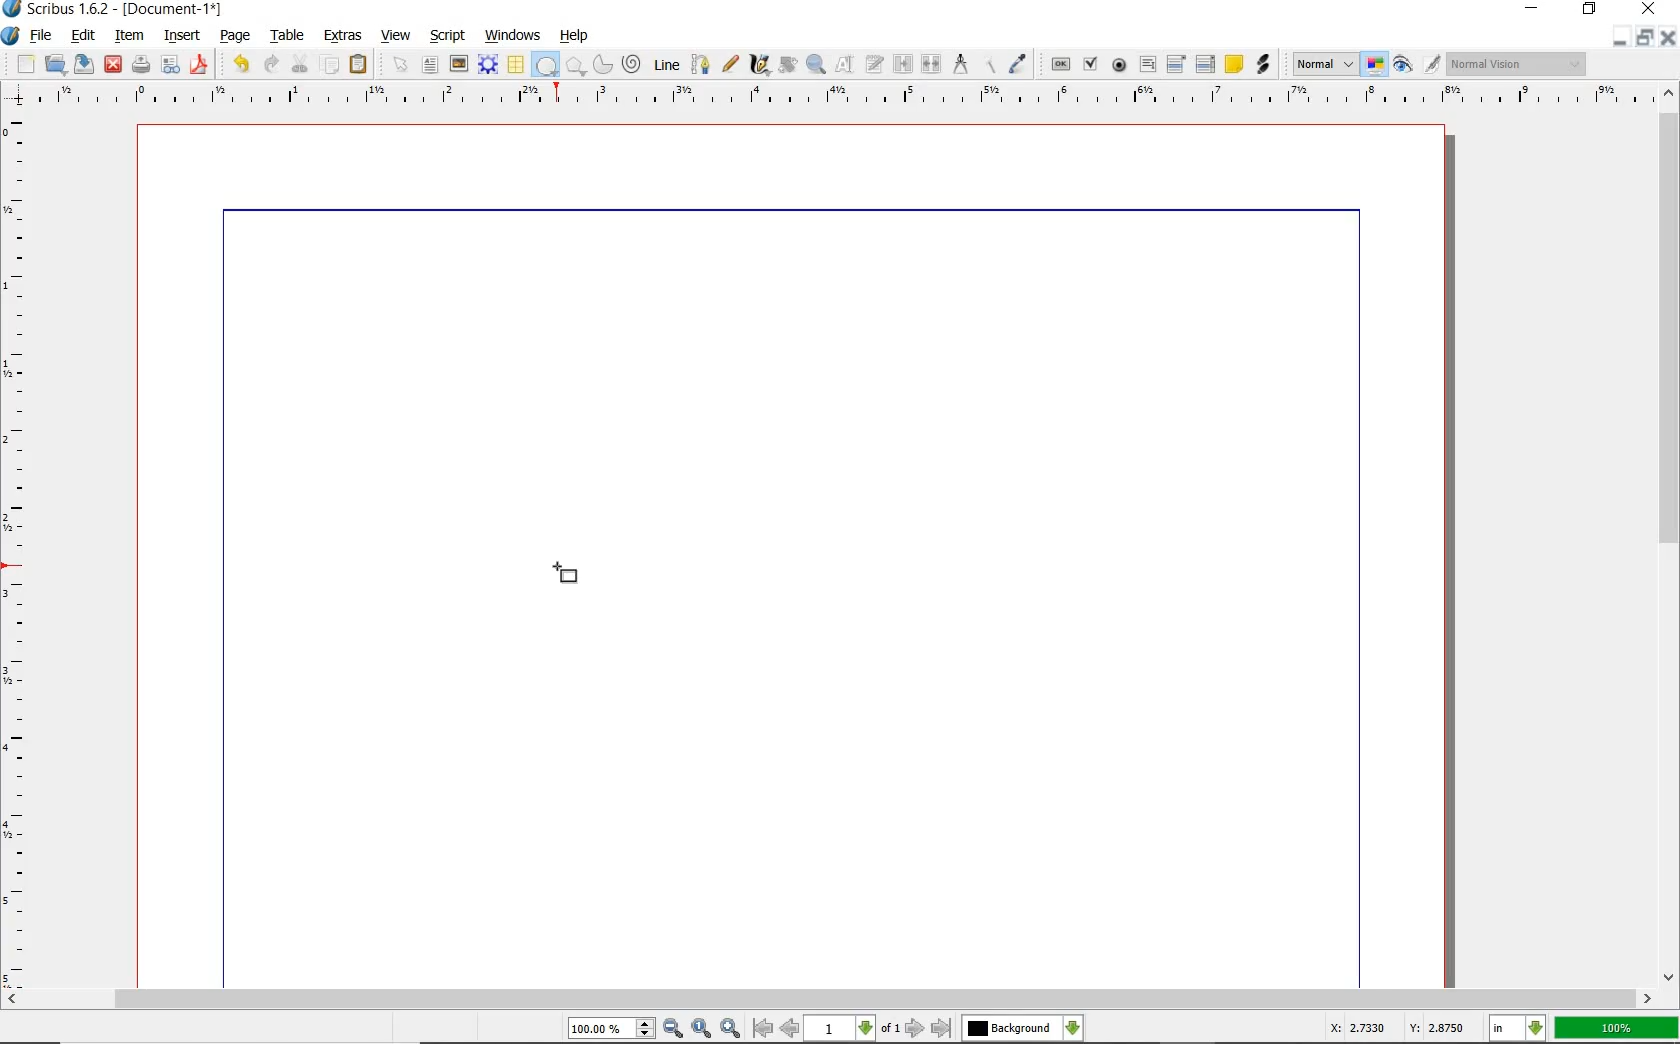 This screenshot has width=1680, height=1044. What do you see at coordinates (844, 63) in the screenshot?
I see `EDIT CONTENTS OF FRAME` at bounding box center [844, 63].